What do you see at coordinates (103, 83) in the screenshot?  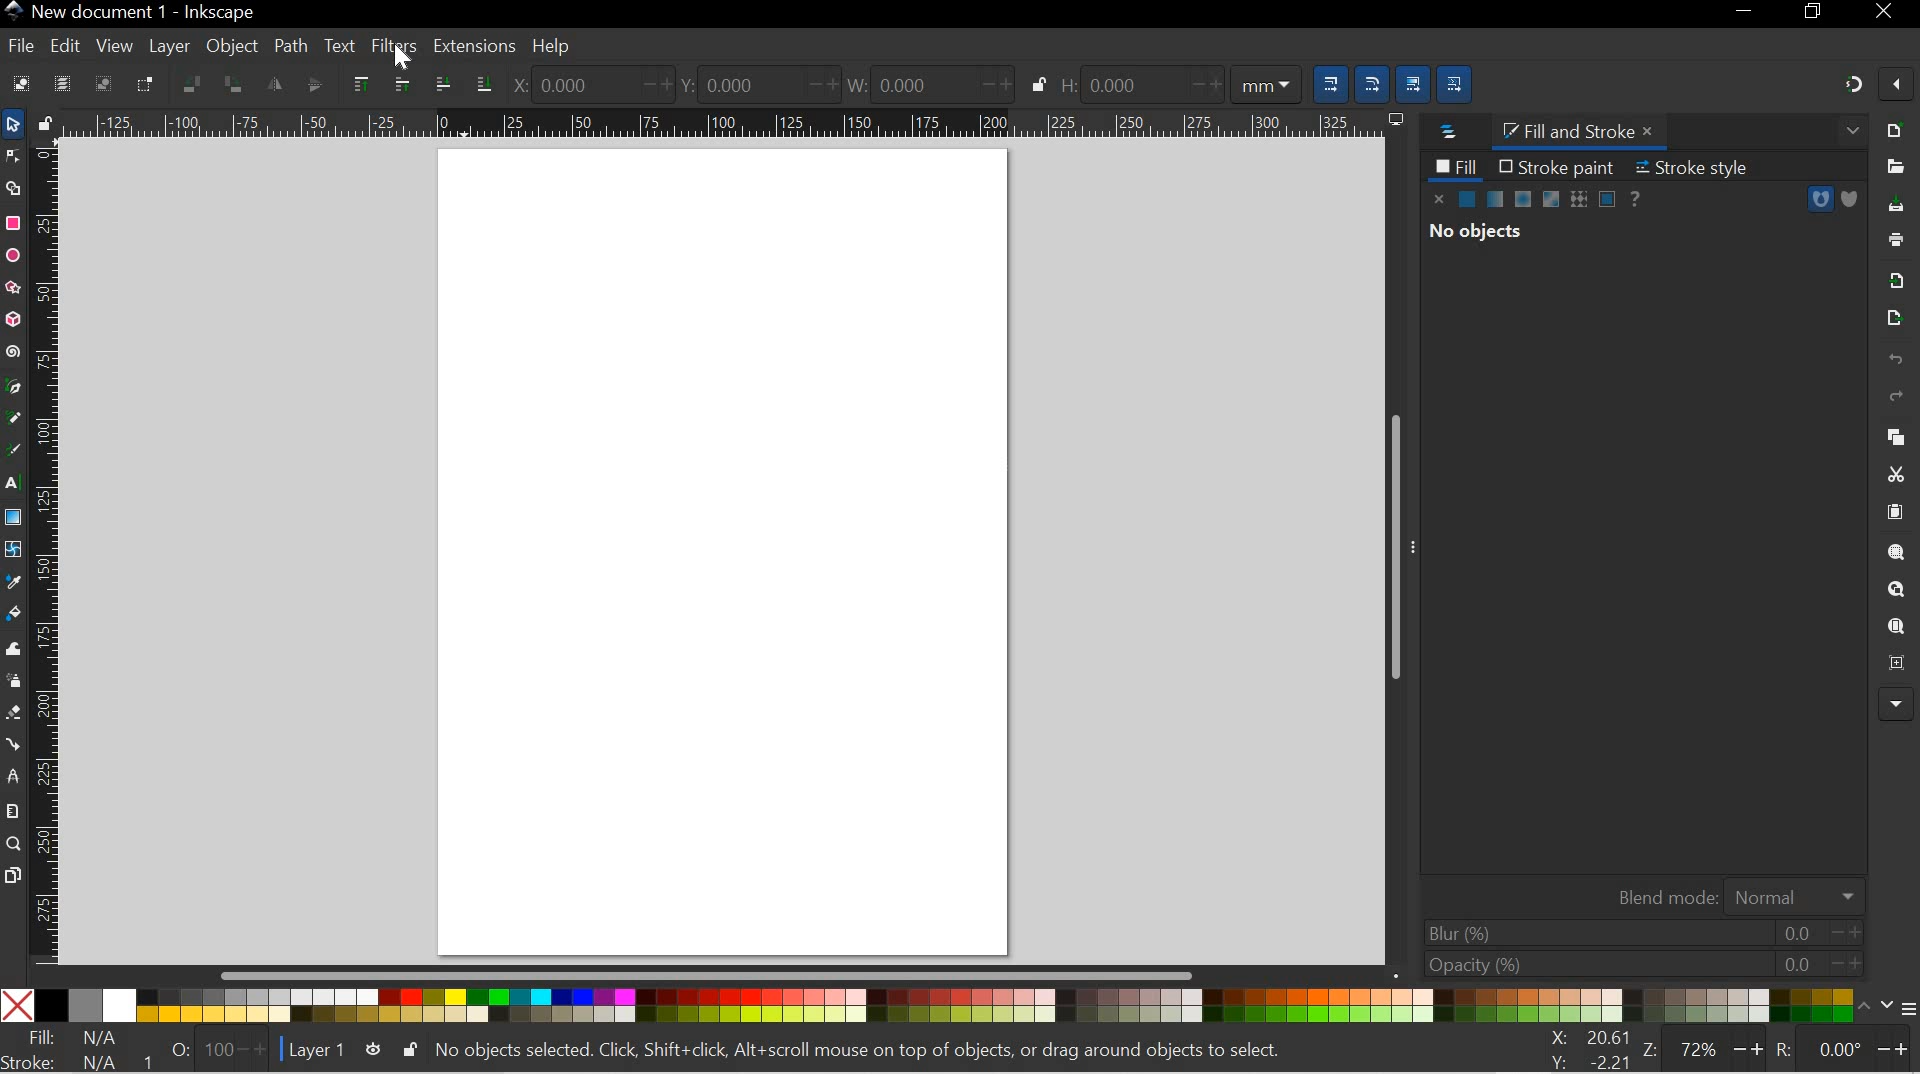 I see `DESELECT ANY SELECTED OBJECTS` at bounding box center [103, 83].